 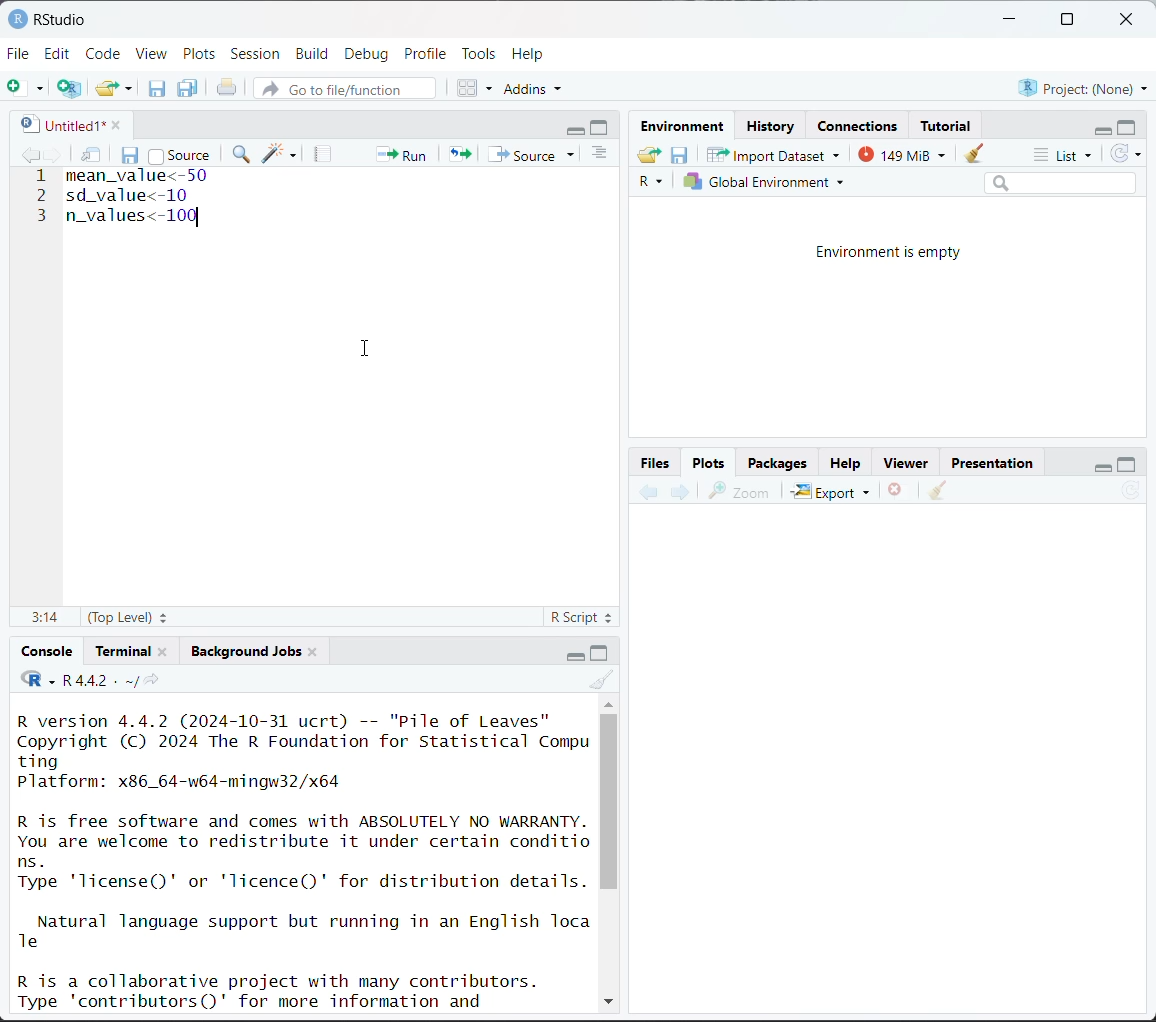 I want to click on mean_value<-50, so click(x=140, y=176).